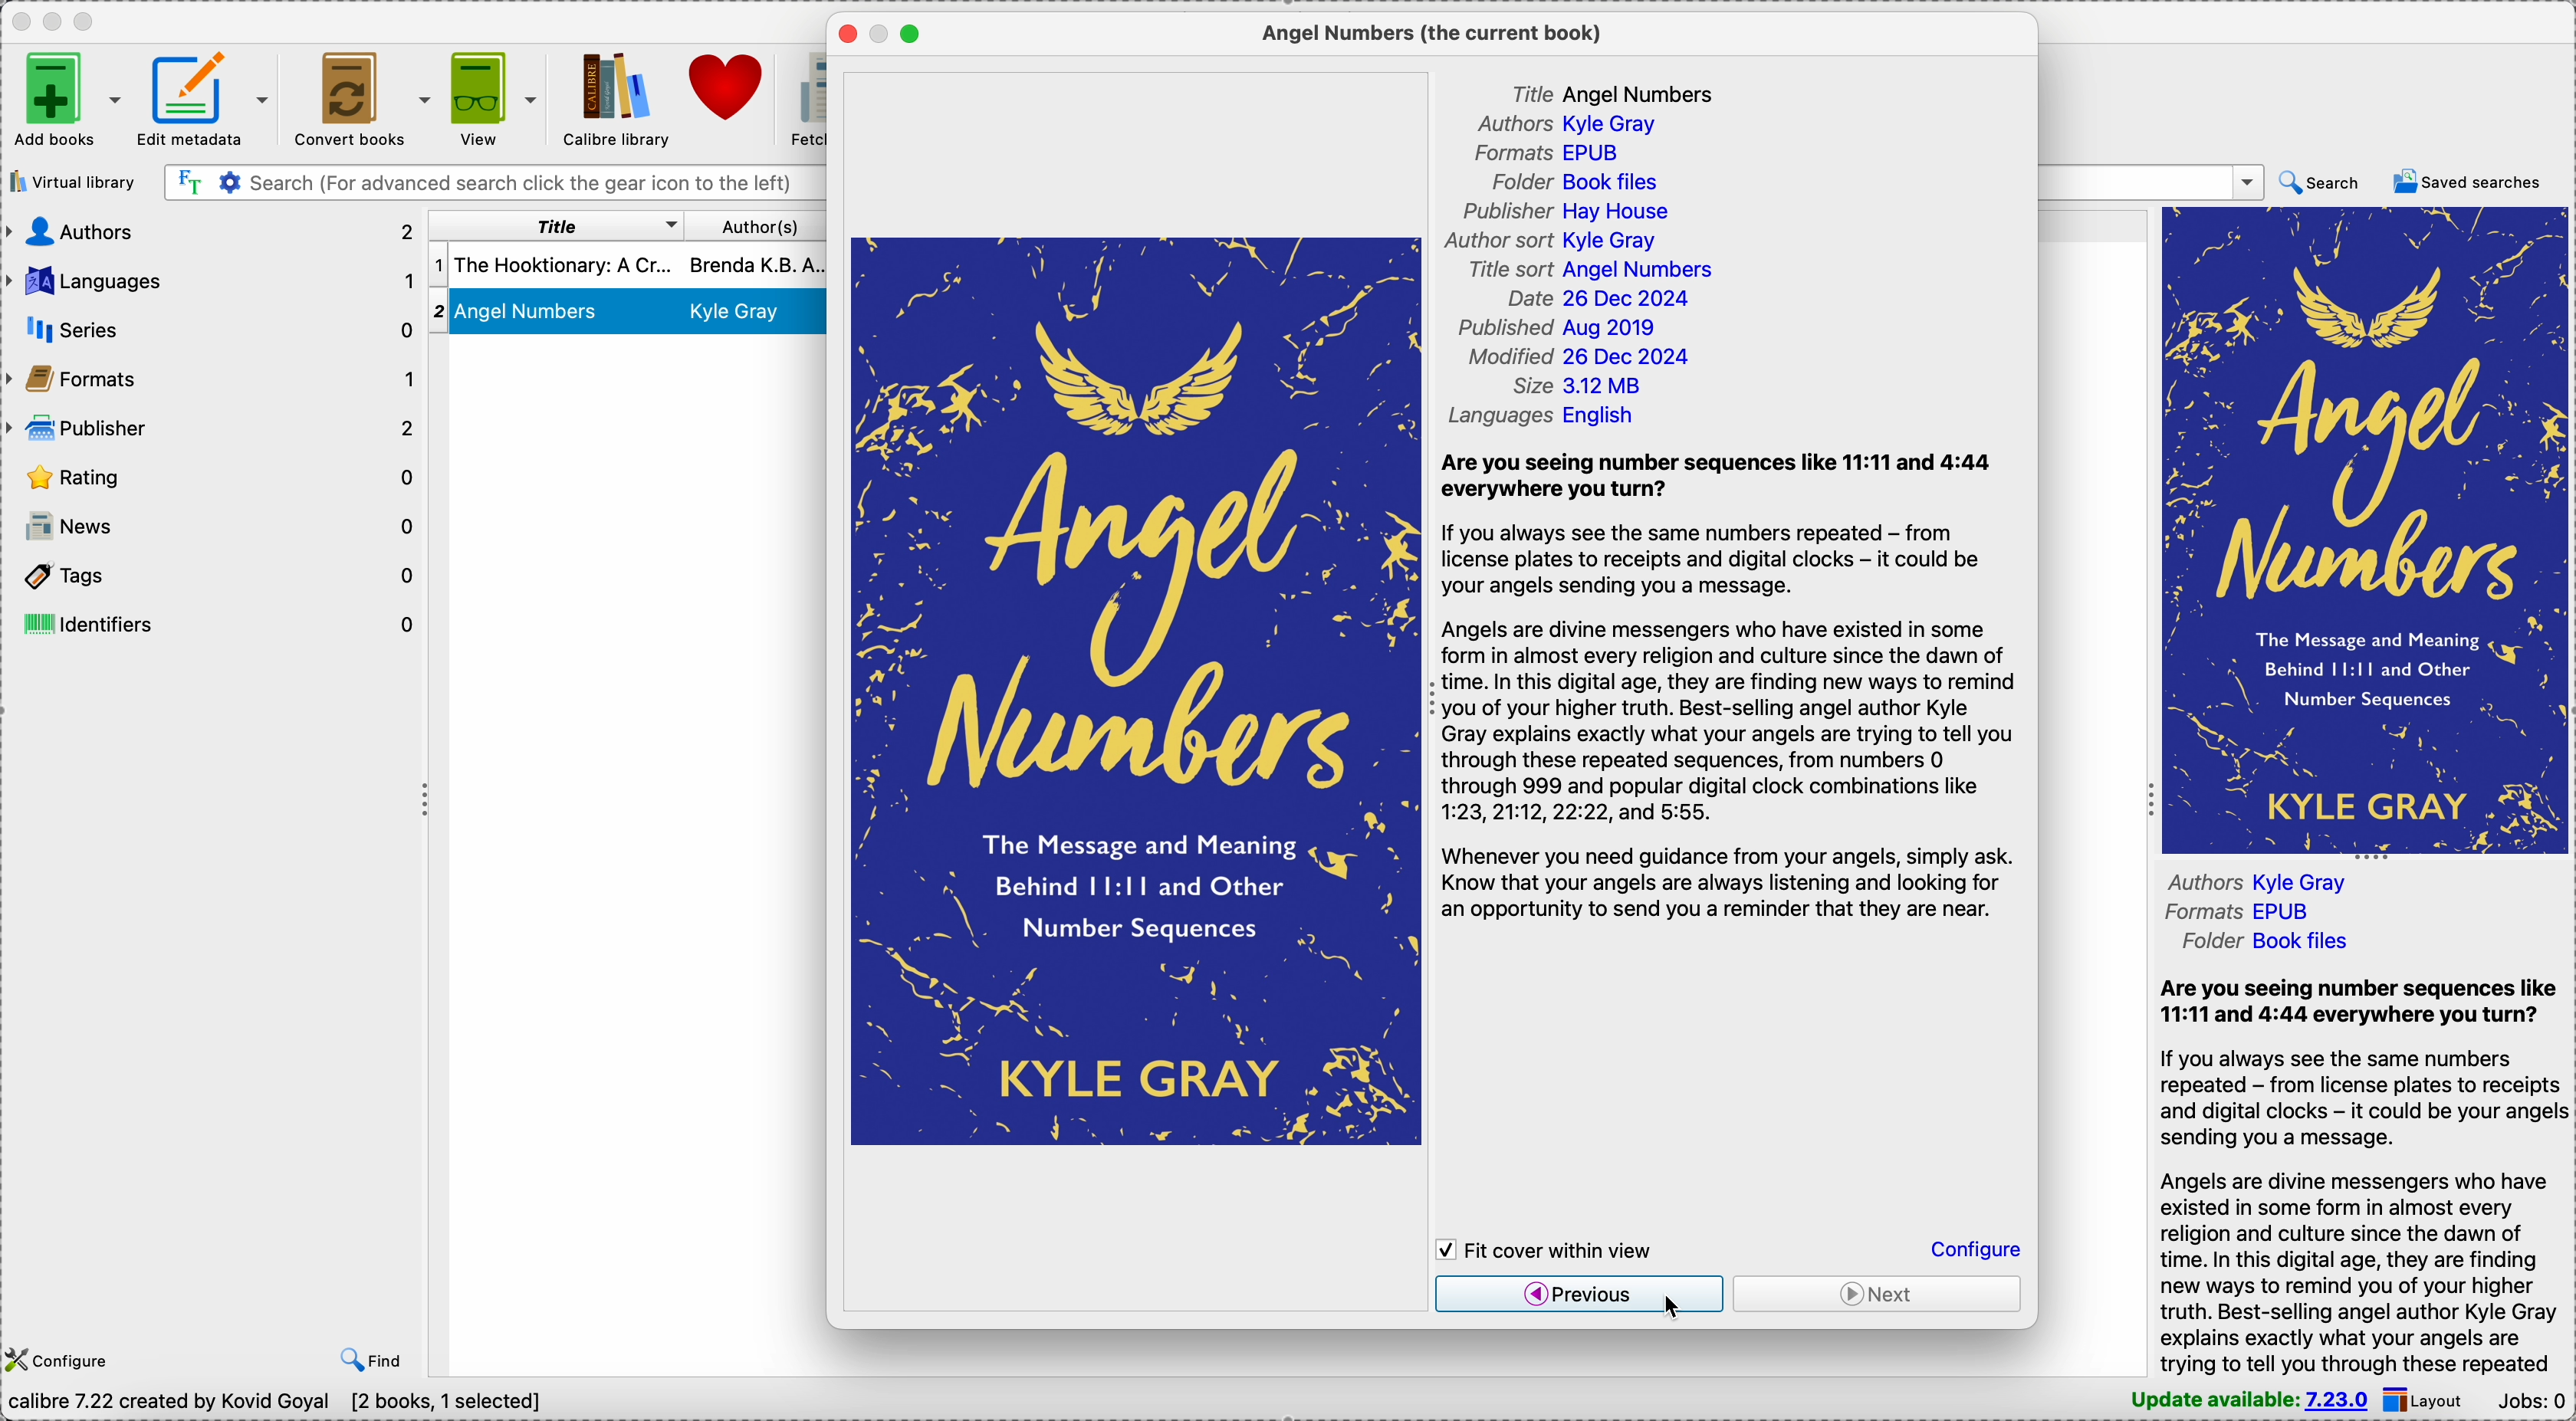  Describe the element at coordinates (1583, 387) in the screenshot. I see `modified` at that location.